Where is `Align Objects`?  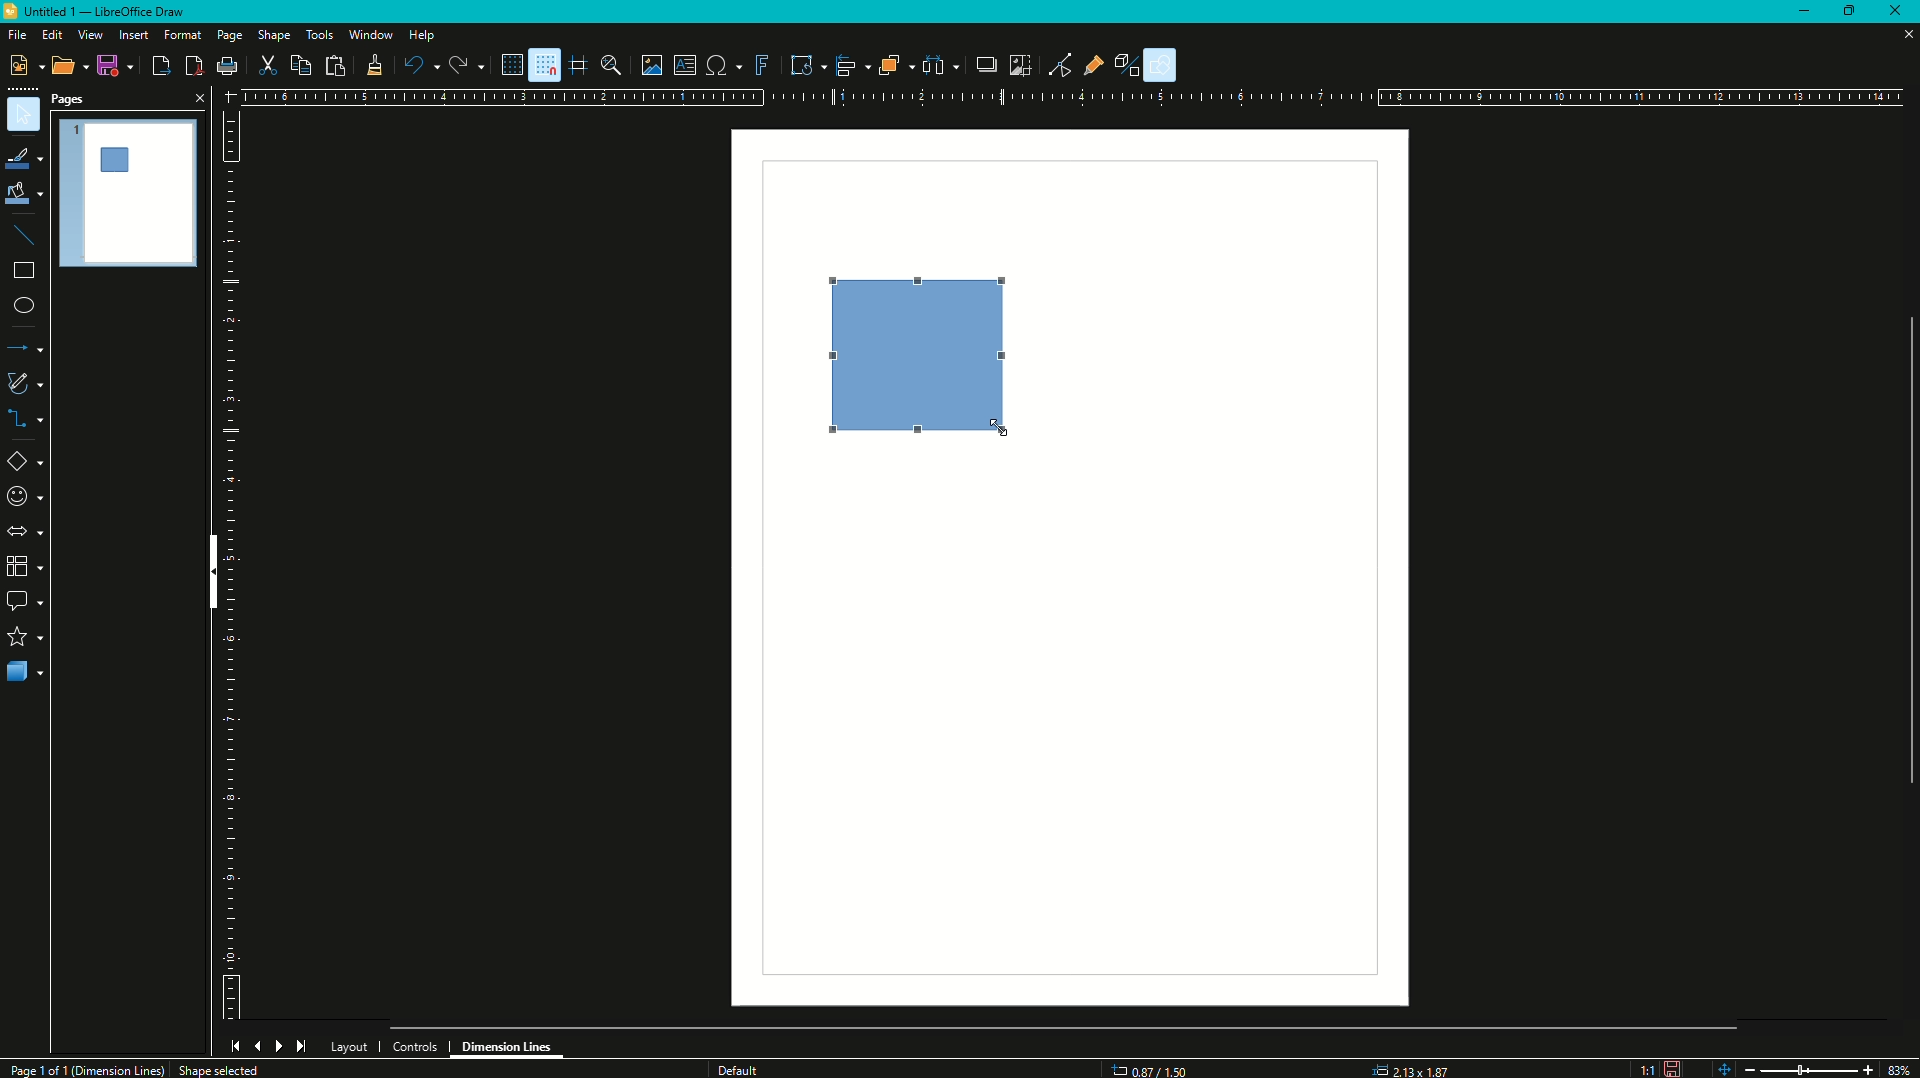 Align Objects is located at coordinates (848, 66).